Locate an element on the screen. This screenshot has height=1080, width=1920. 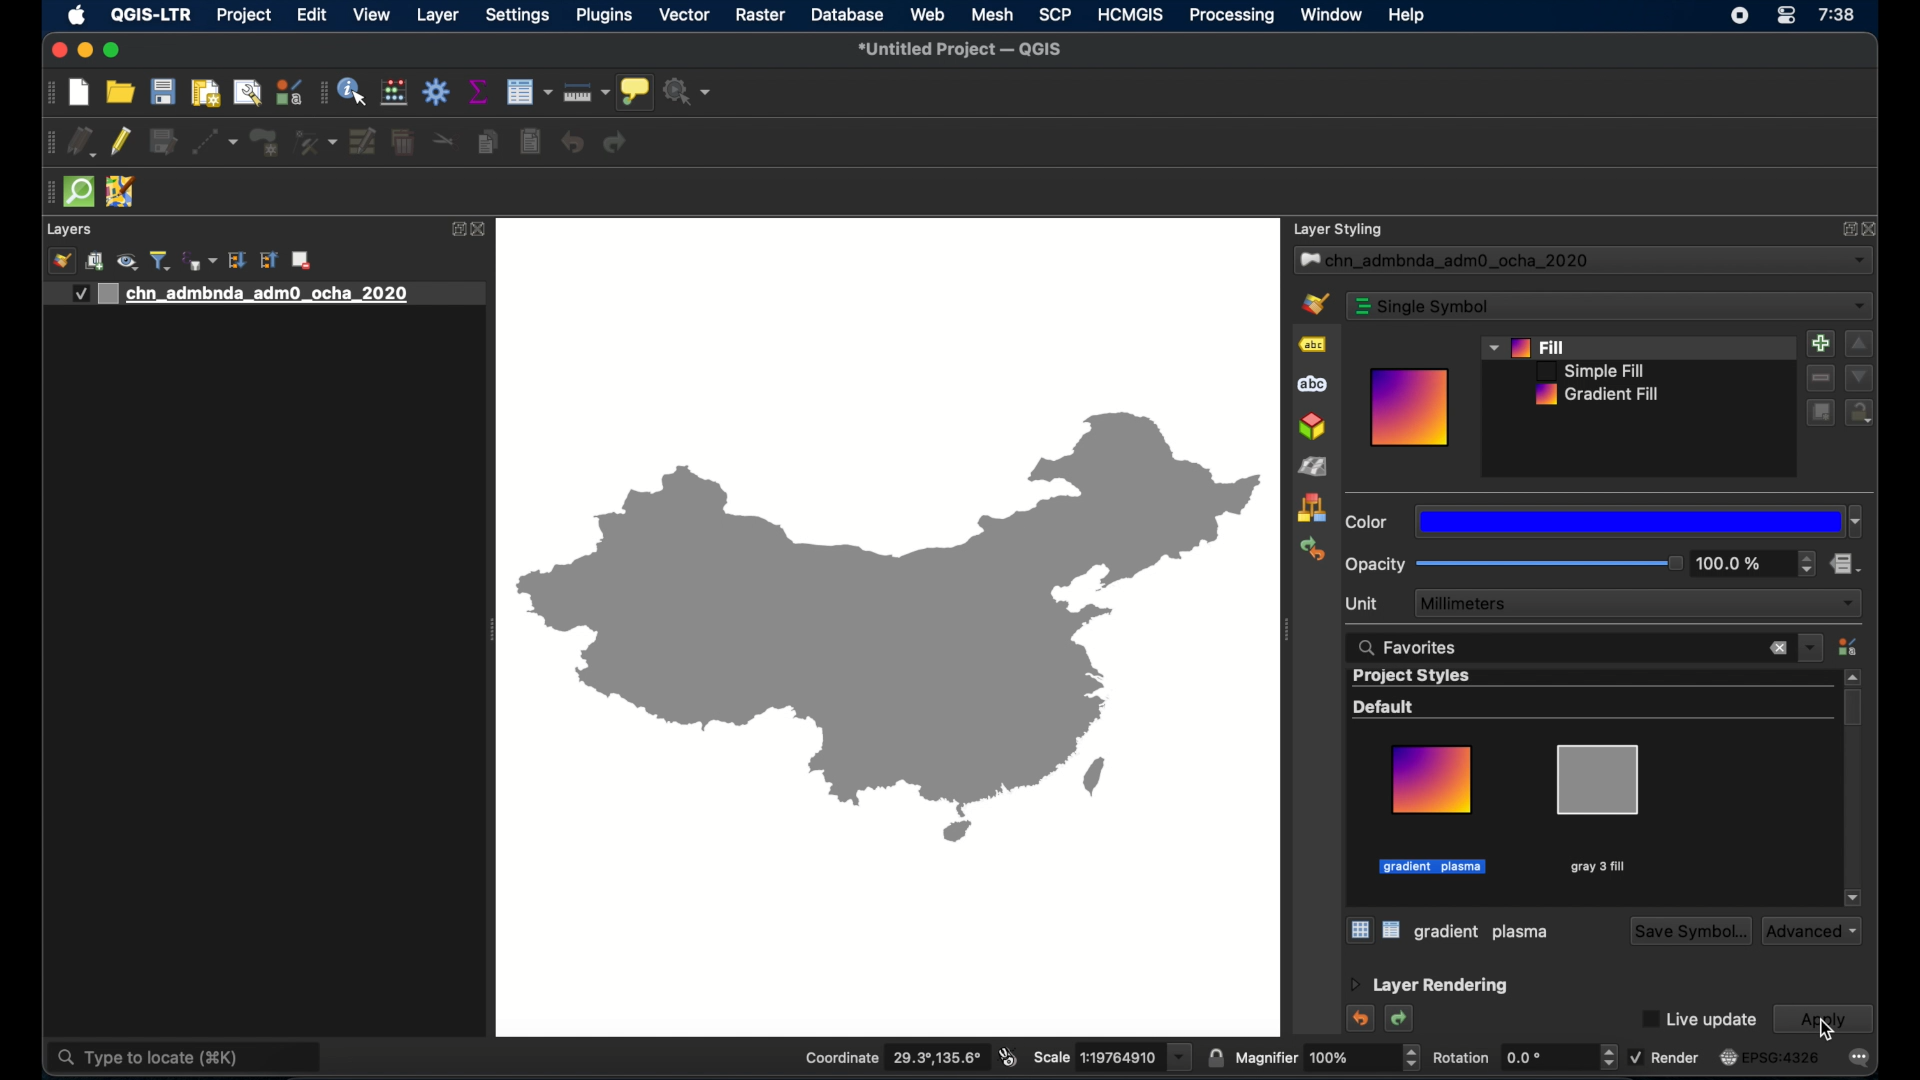
close is located at coordinates (1777, 649).